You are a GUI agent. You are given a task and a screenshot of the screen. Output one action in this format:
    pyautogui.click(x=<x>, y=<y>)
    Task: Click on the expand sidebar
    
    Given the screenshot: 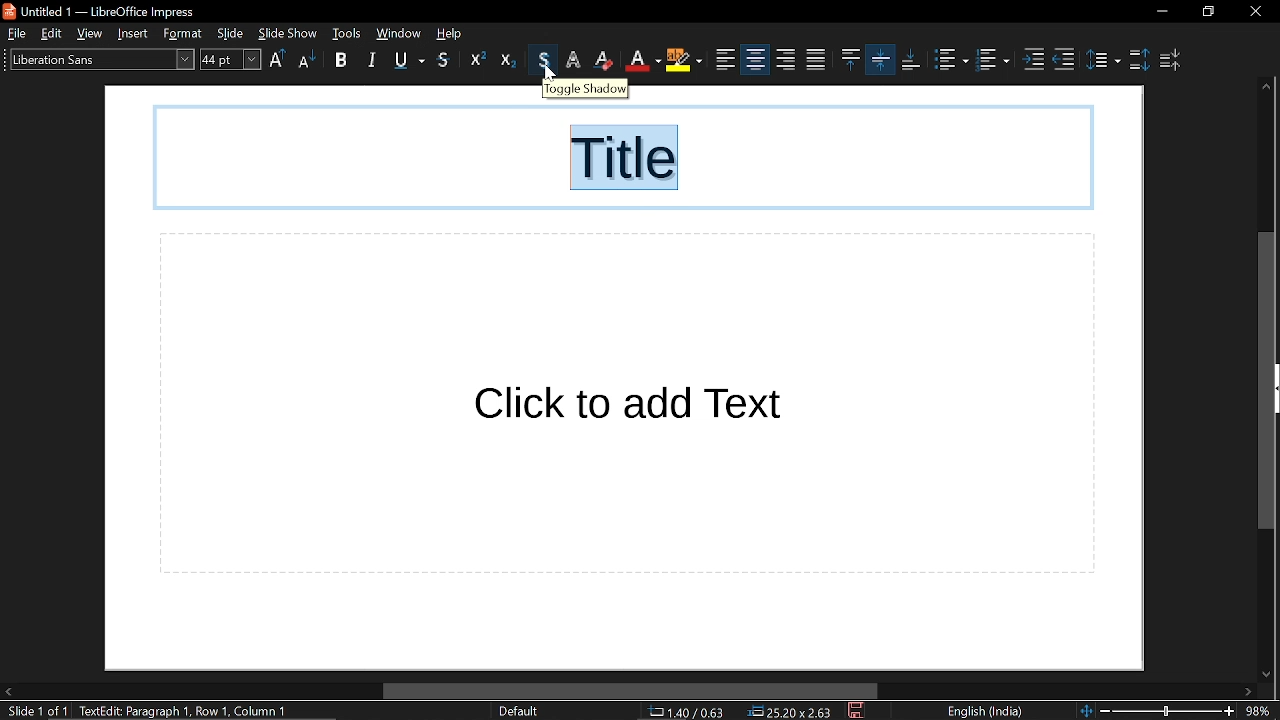 What is the action you would take?
    pyautogui.click(x=1275, y=389)
    